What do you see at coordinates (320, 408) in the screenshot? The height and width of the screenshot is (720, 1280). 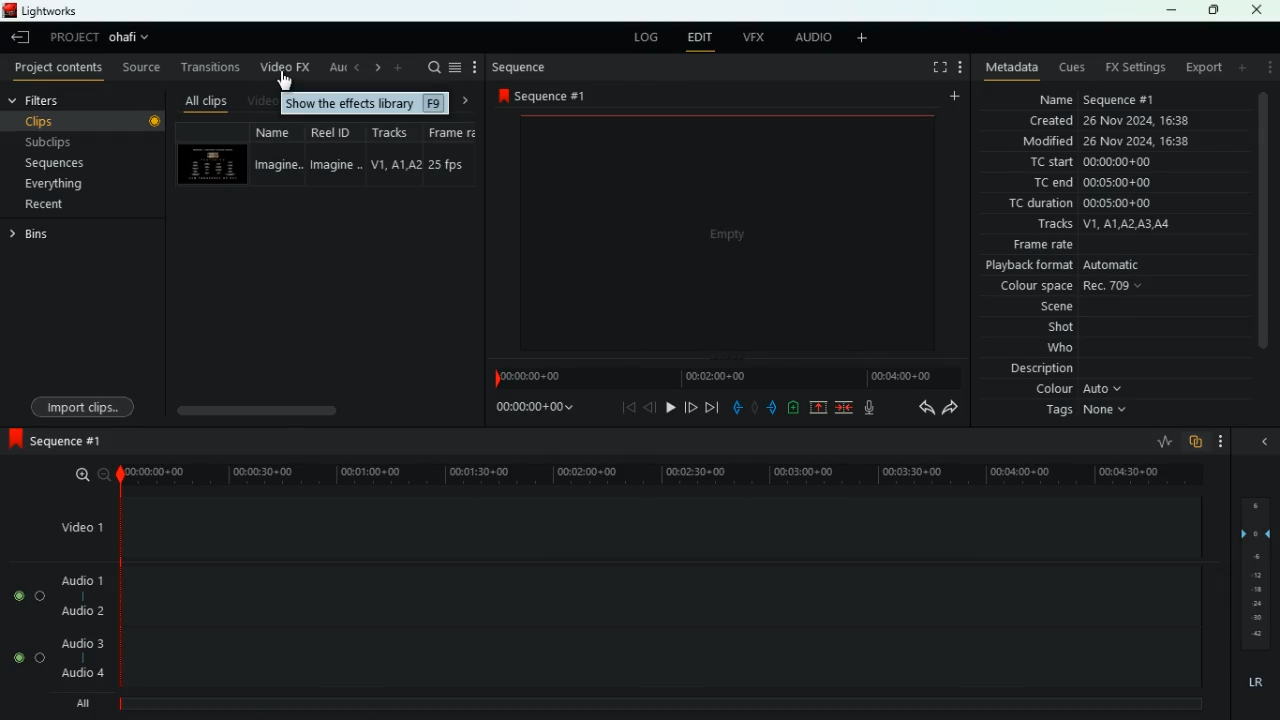 I see `scroll bar` at bounding box center [320, 408].